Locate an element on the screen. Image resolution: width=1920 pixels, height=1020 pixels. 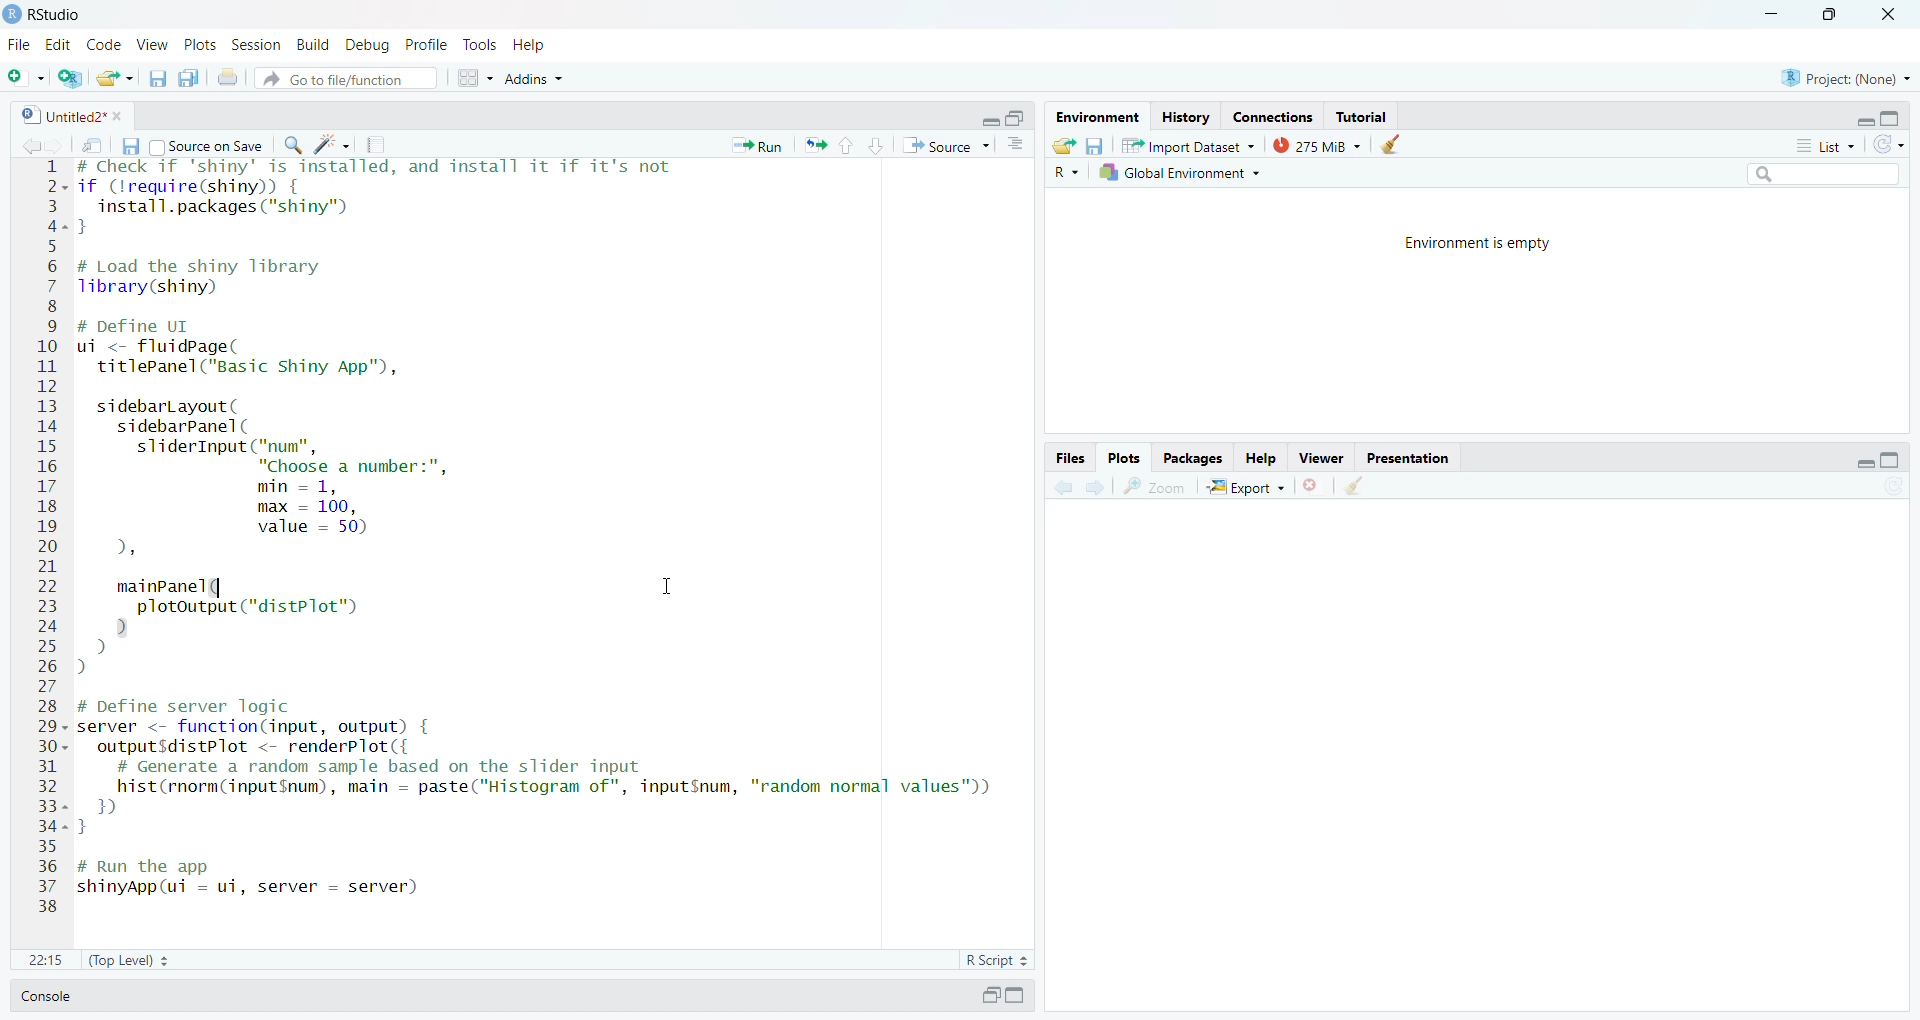
Export is located at coordinates (1245, 486).